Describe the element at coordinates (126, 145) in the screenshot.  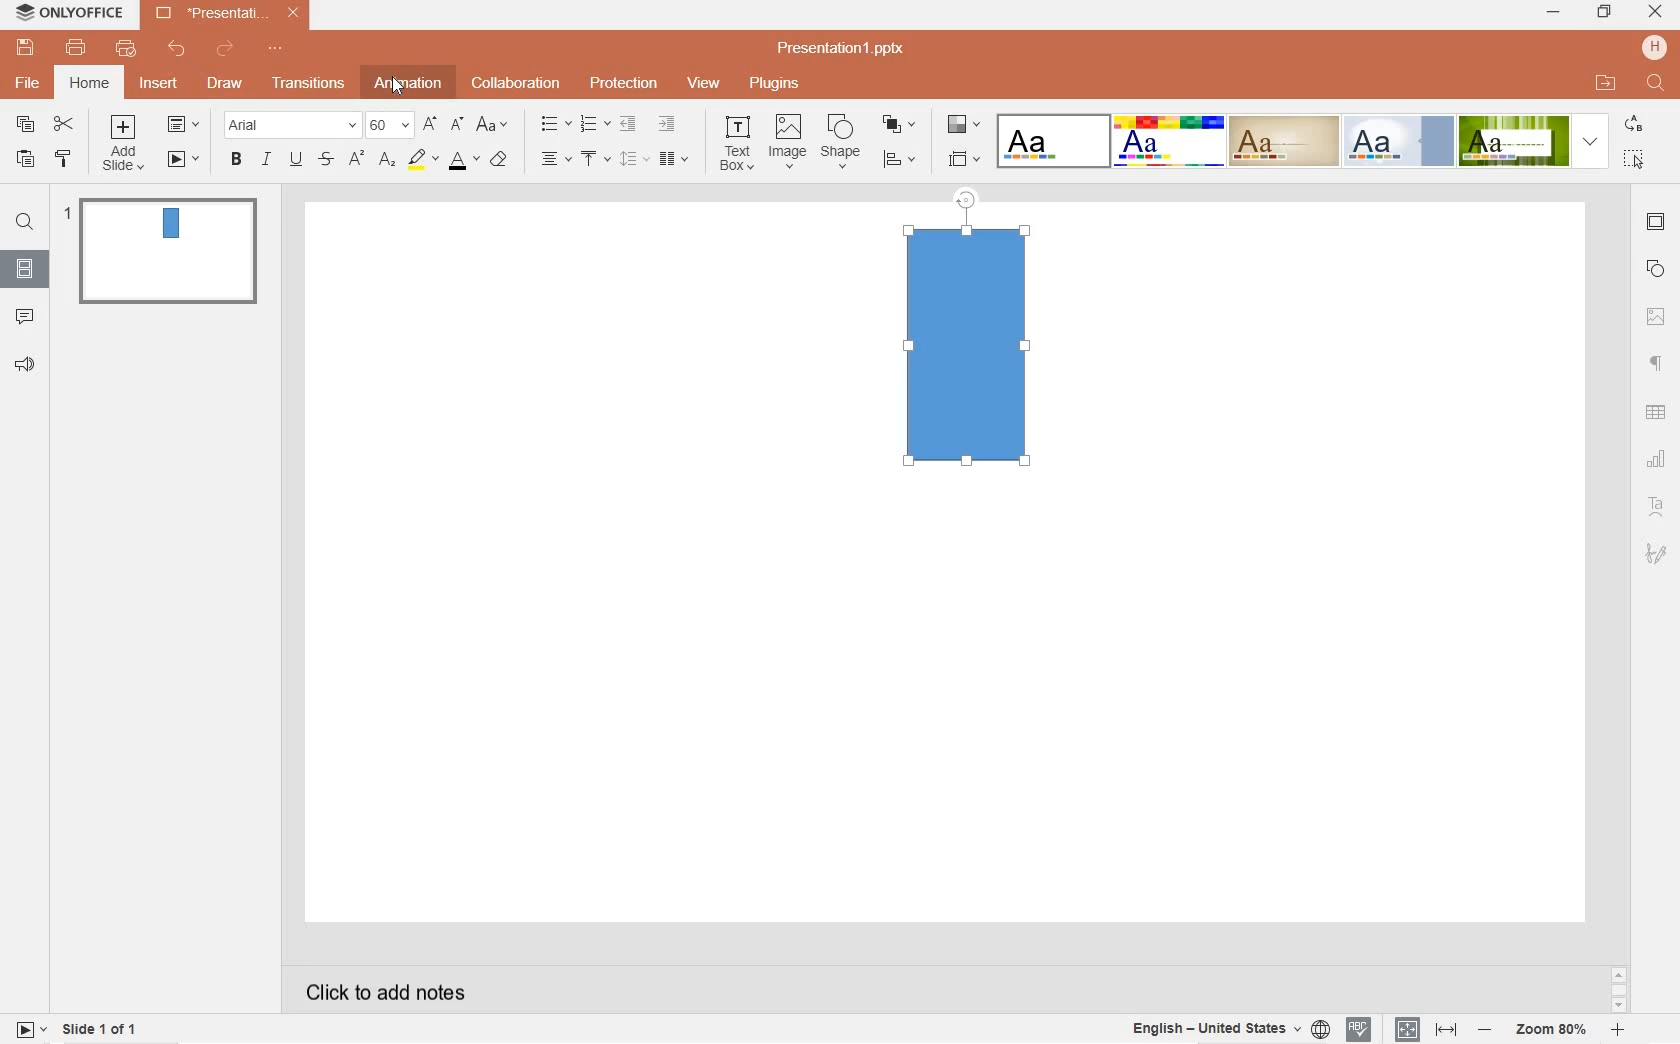
I see `add slide` at that location.